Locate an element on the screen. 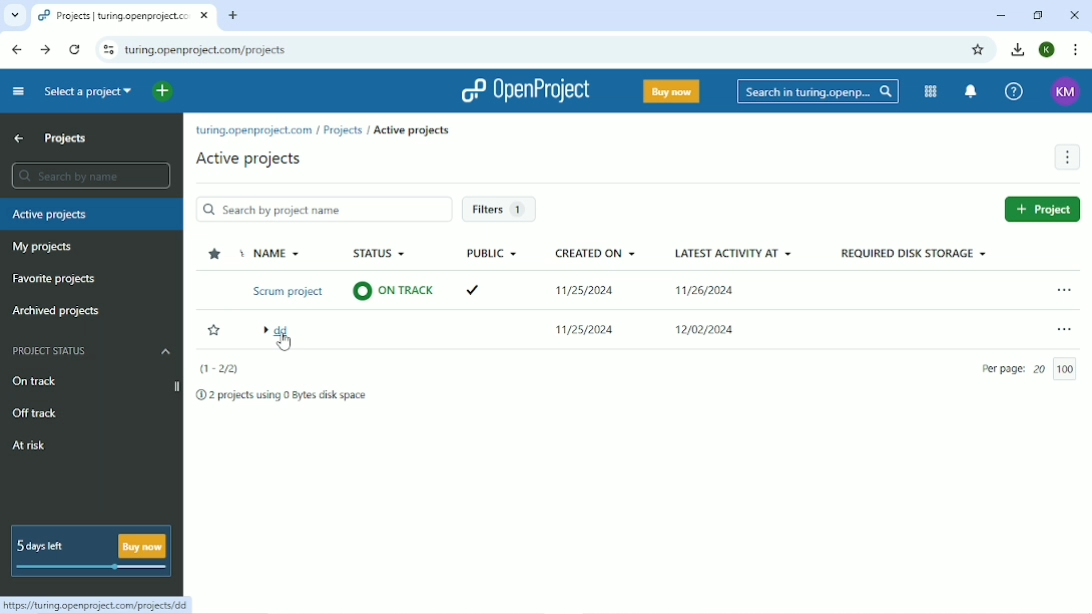 The height and width of the screenshot is (614, 1092). Add to favorites is located at coordinates (216, 331).